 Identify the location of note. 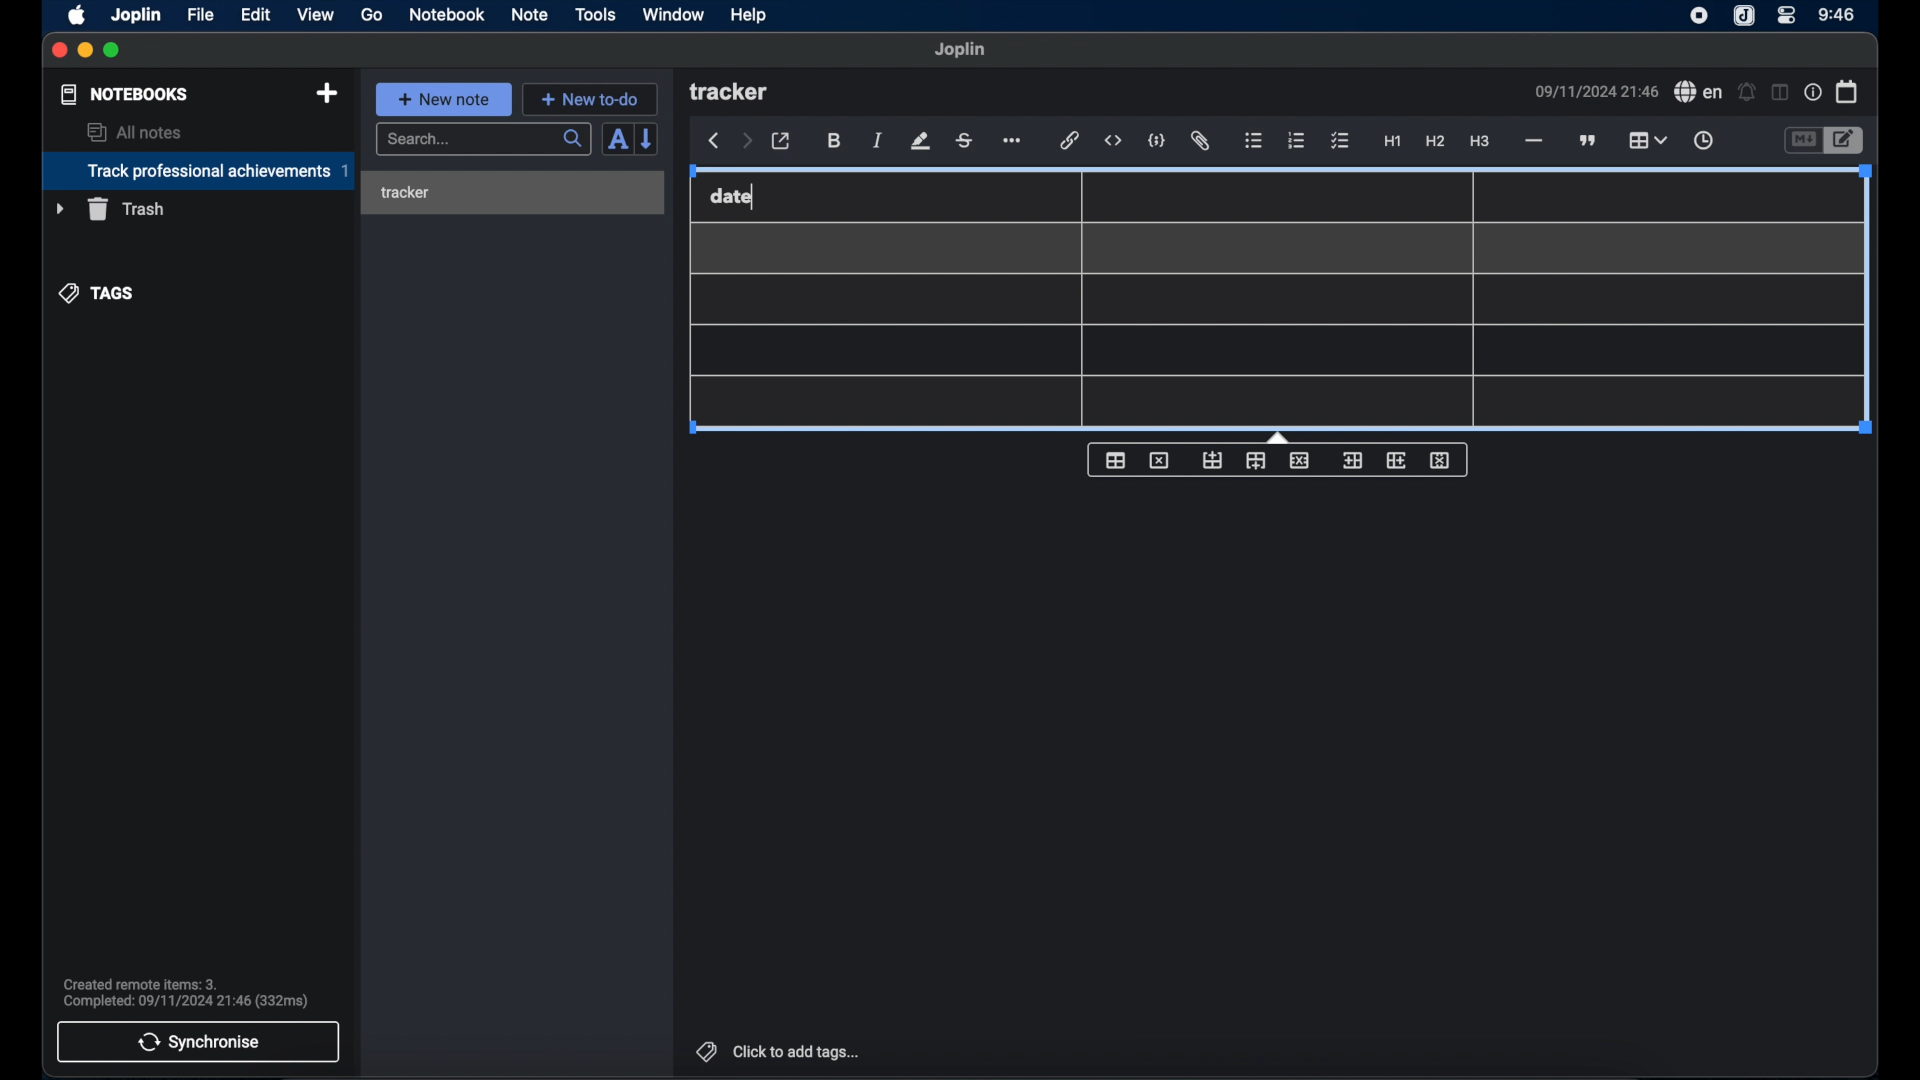
(529, 14).